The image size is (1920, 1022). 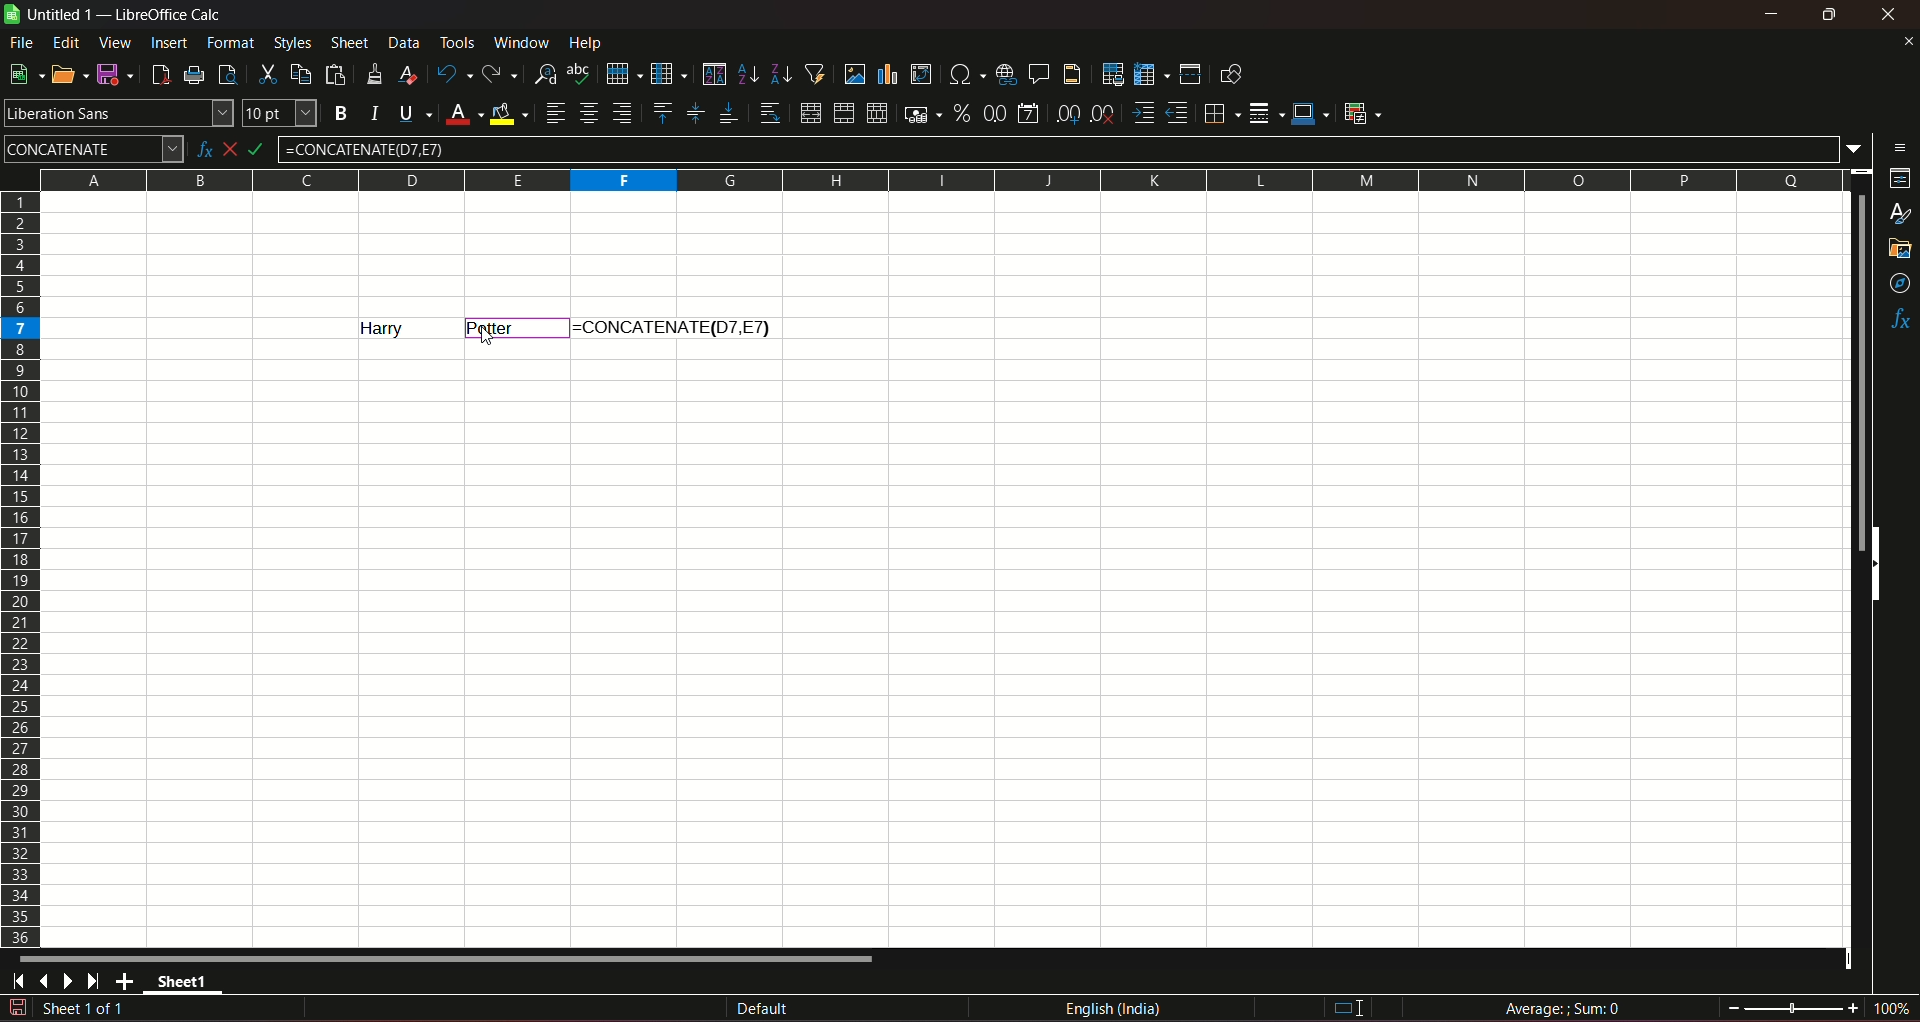 I want to click on italic, so click(x=375, y=112).